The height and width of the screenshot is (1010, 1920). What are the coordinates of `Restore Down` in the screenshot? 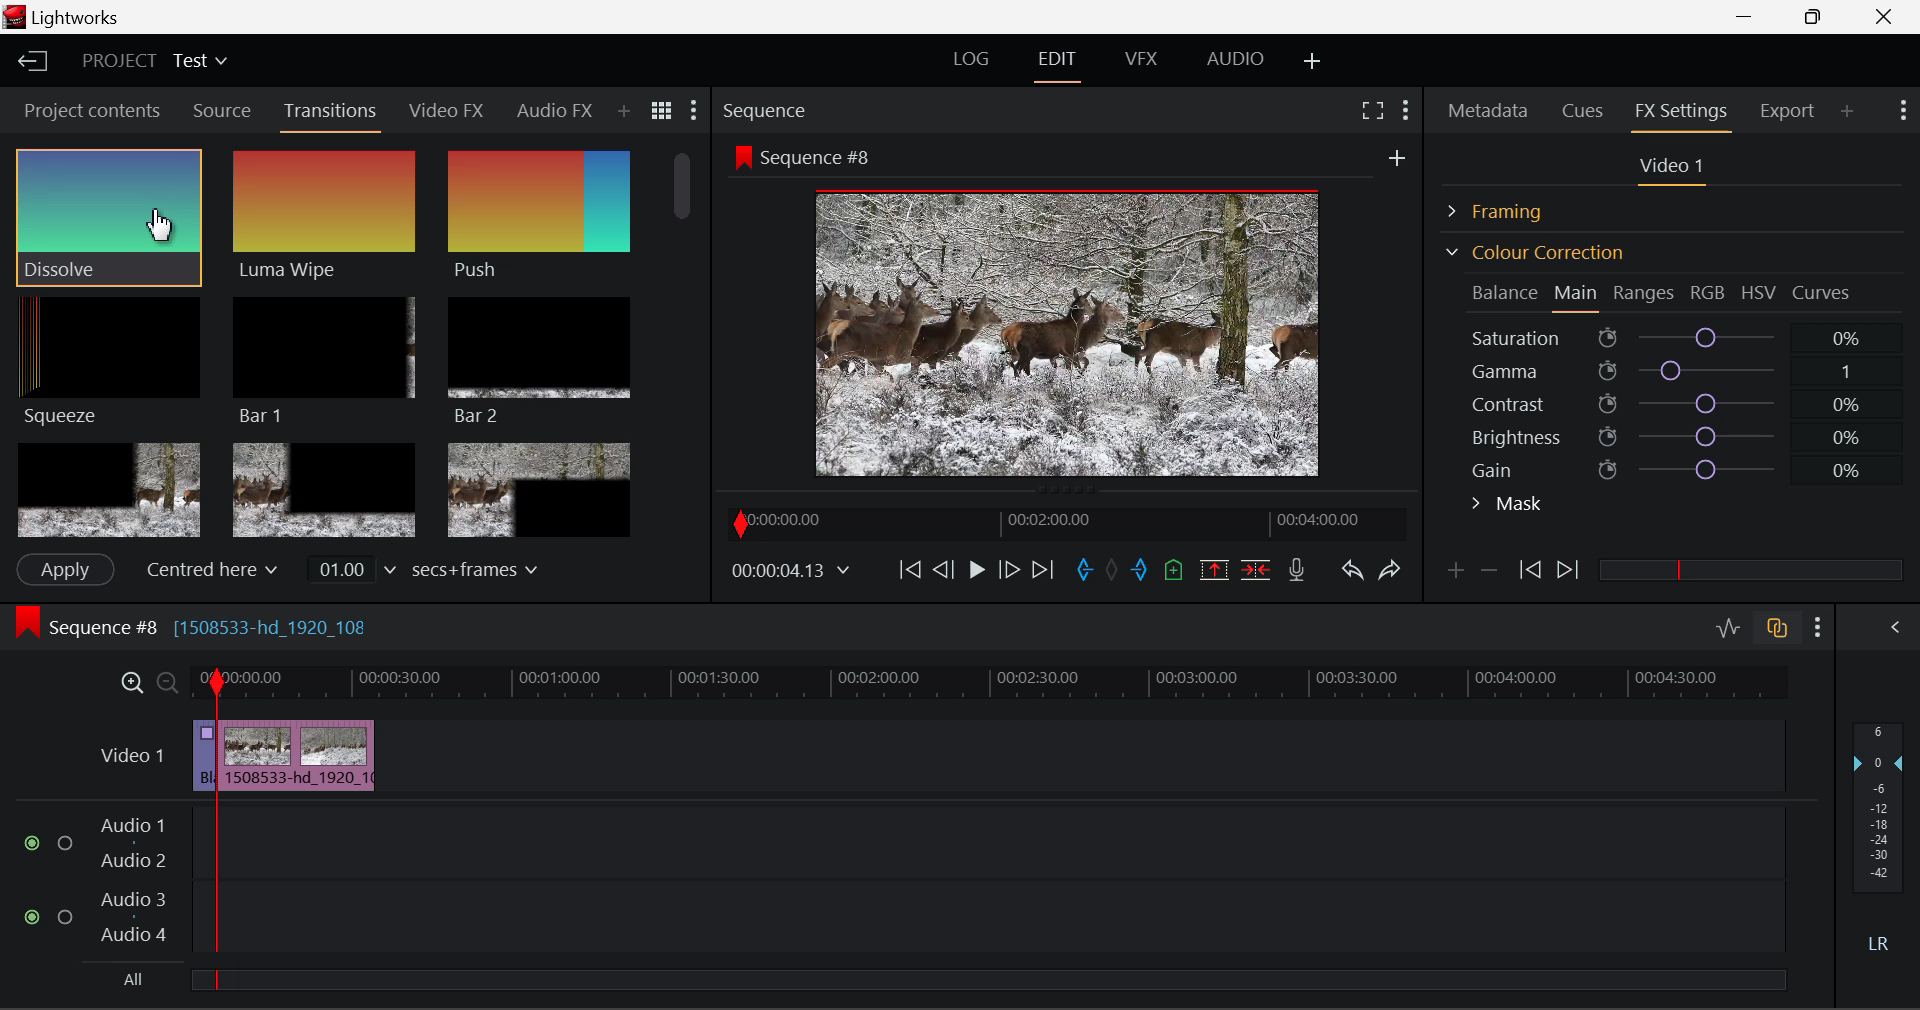 It's located at (1751, 17).